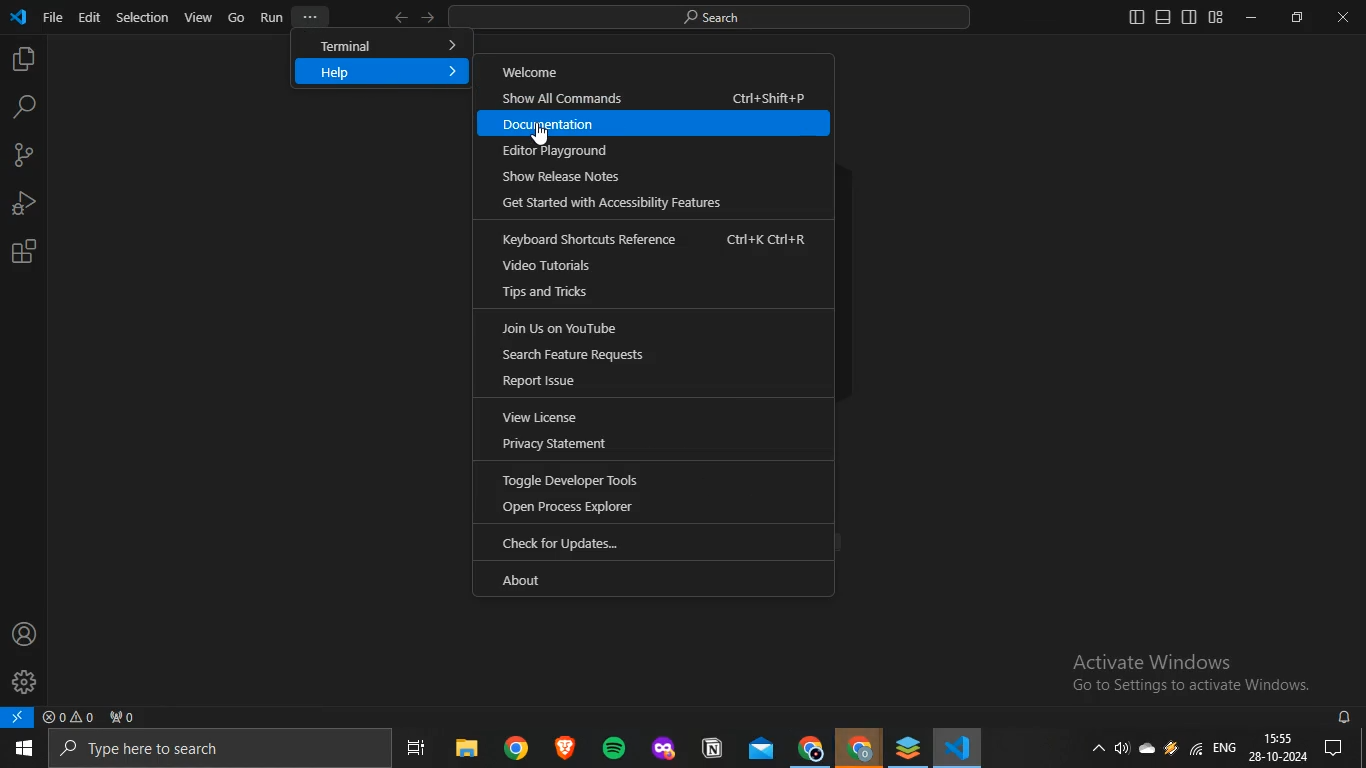 This screenshot has width=1366, height=768. I want to click on file, so click(53, 17).